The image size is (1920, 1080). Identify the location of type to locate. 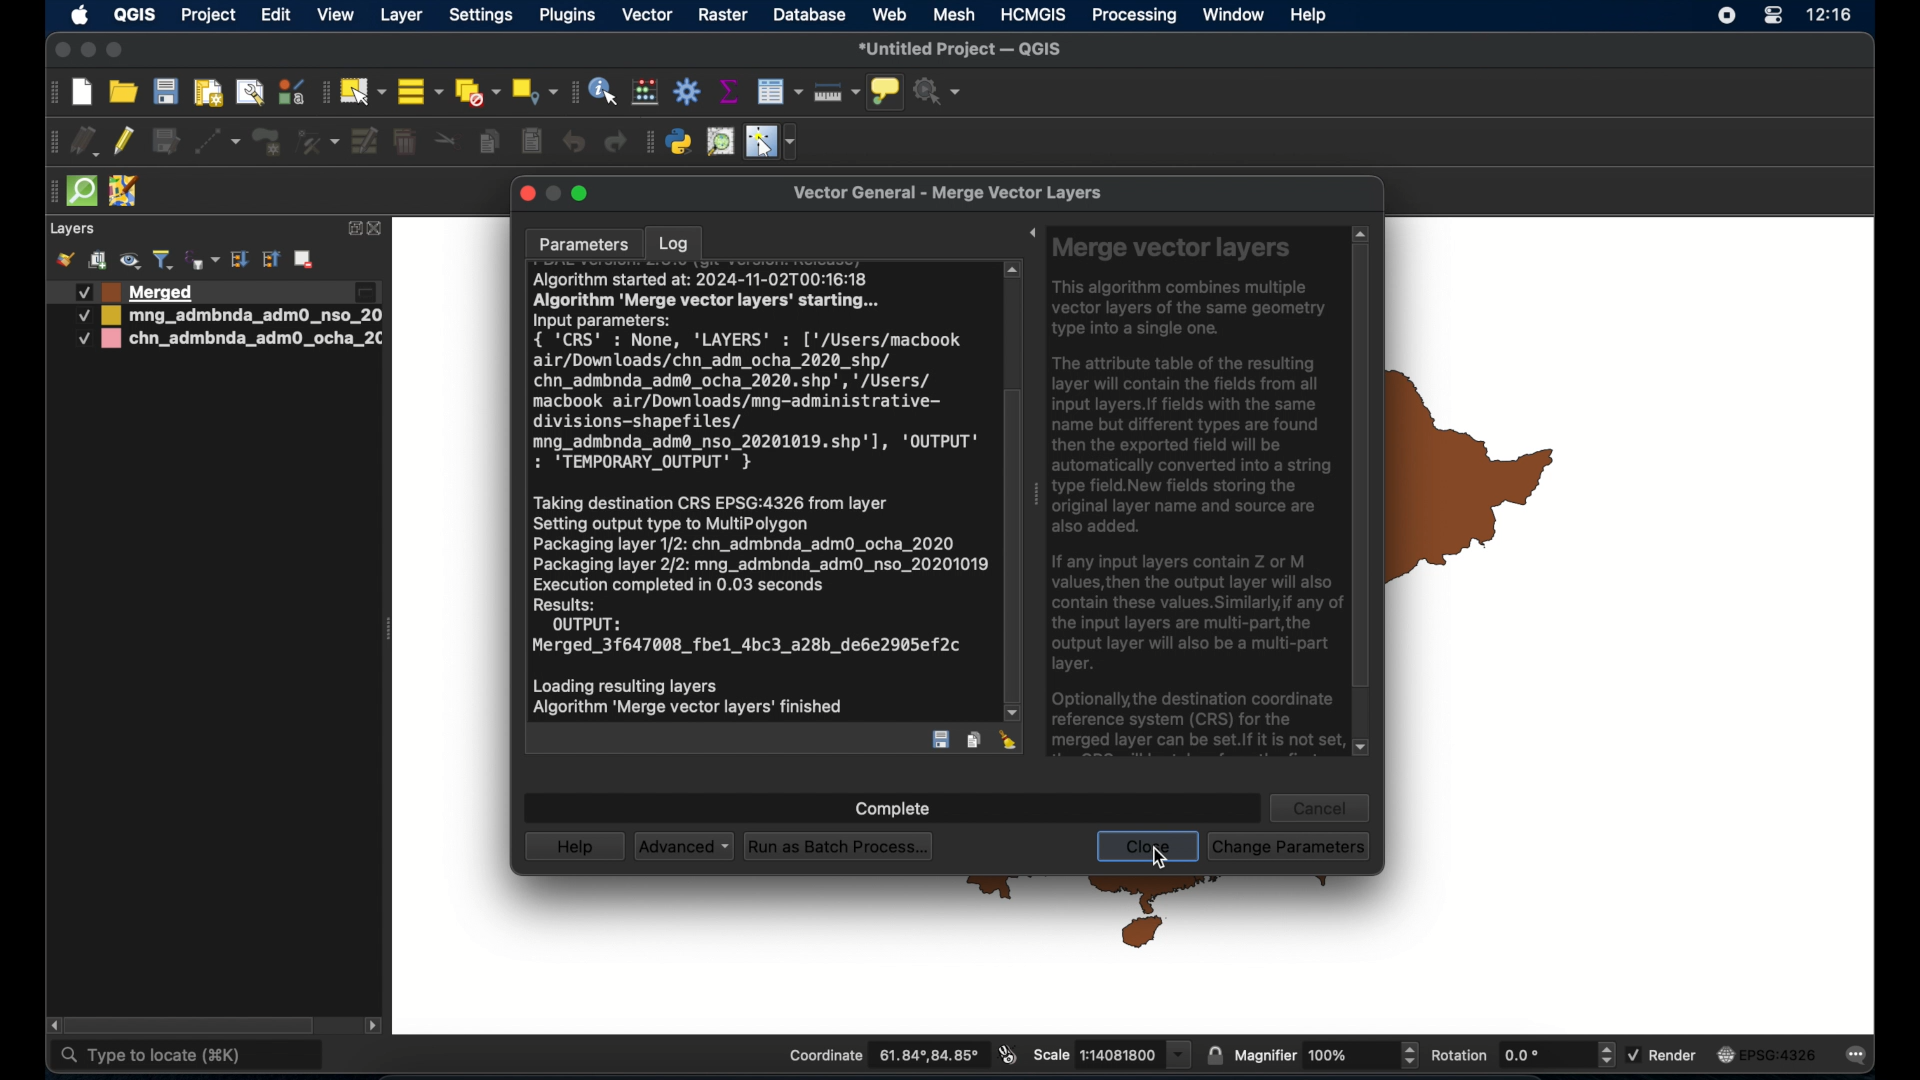
(188, 1057).